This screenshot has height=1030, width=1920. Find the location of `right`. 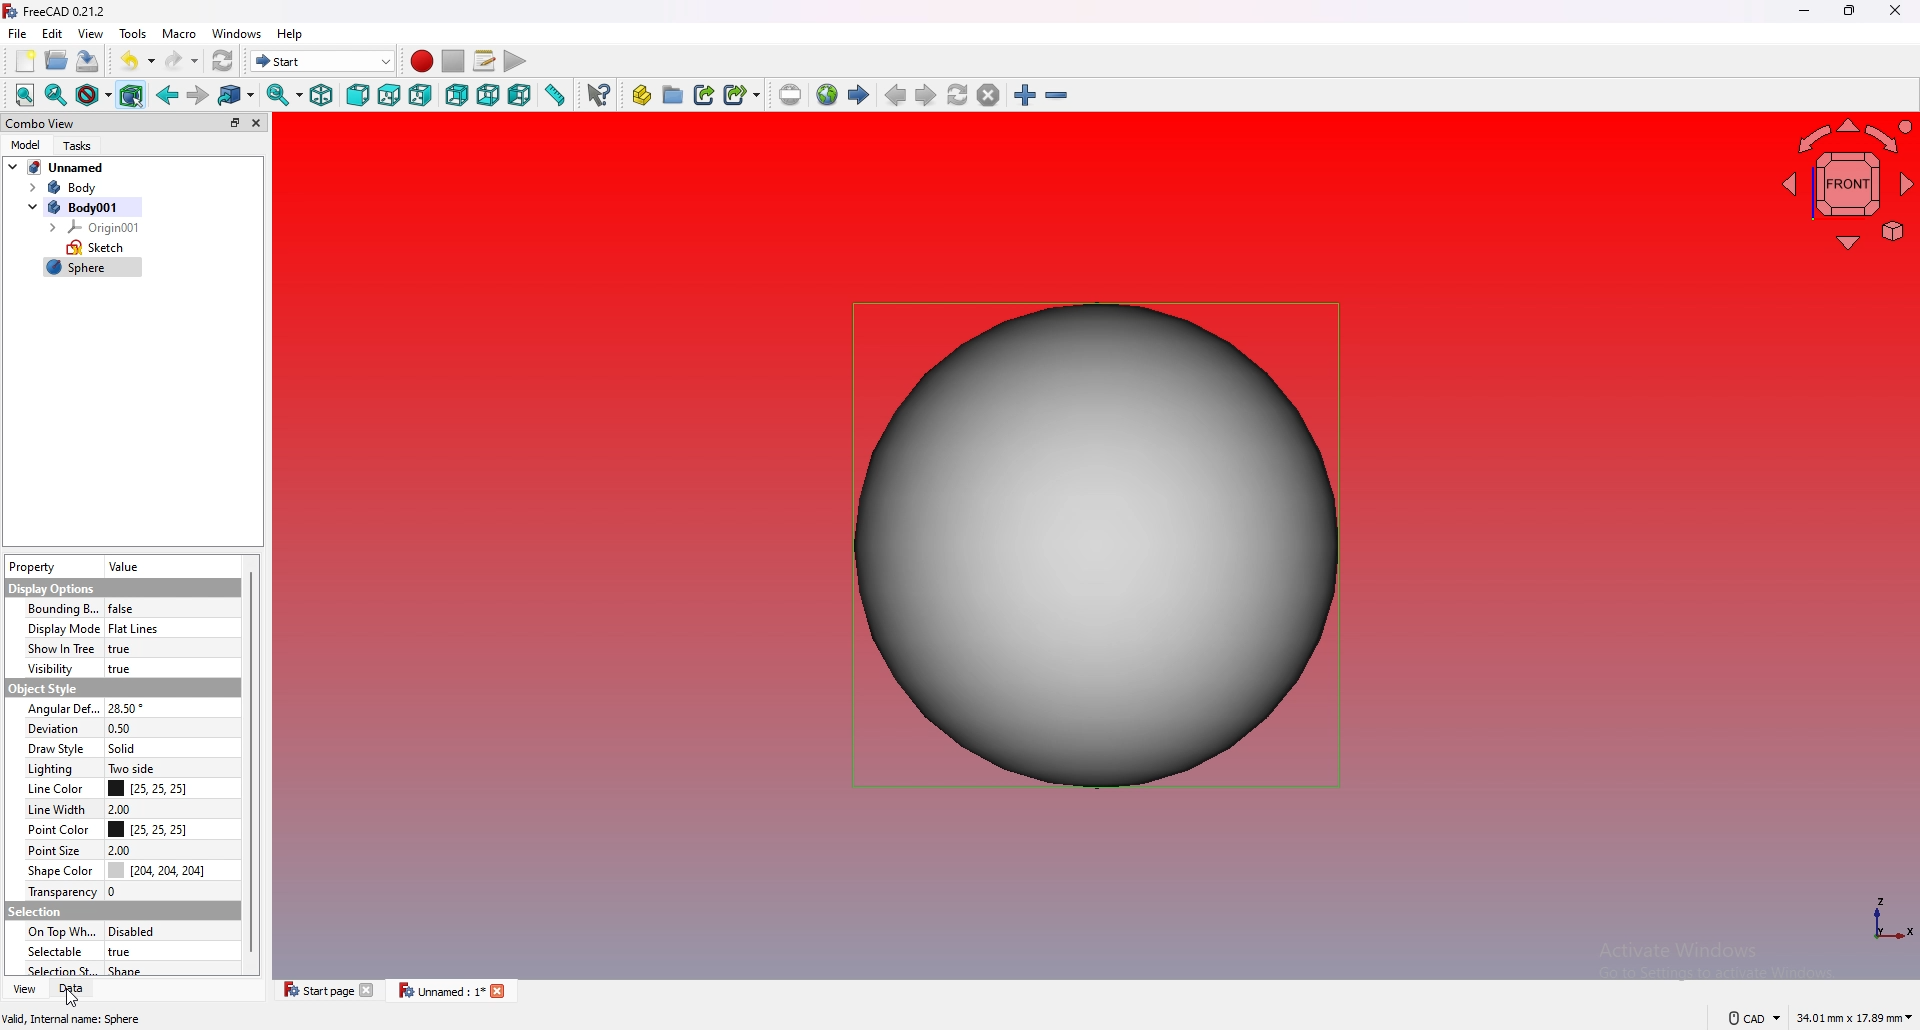

right is located at coordinates (420, 94).